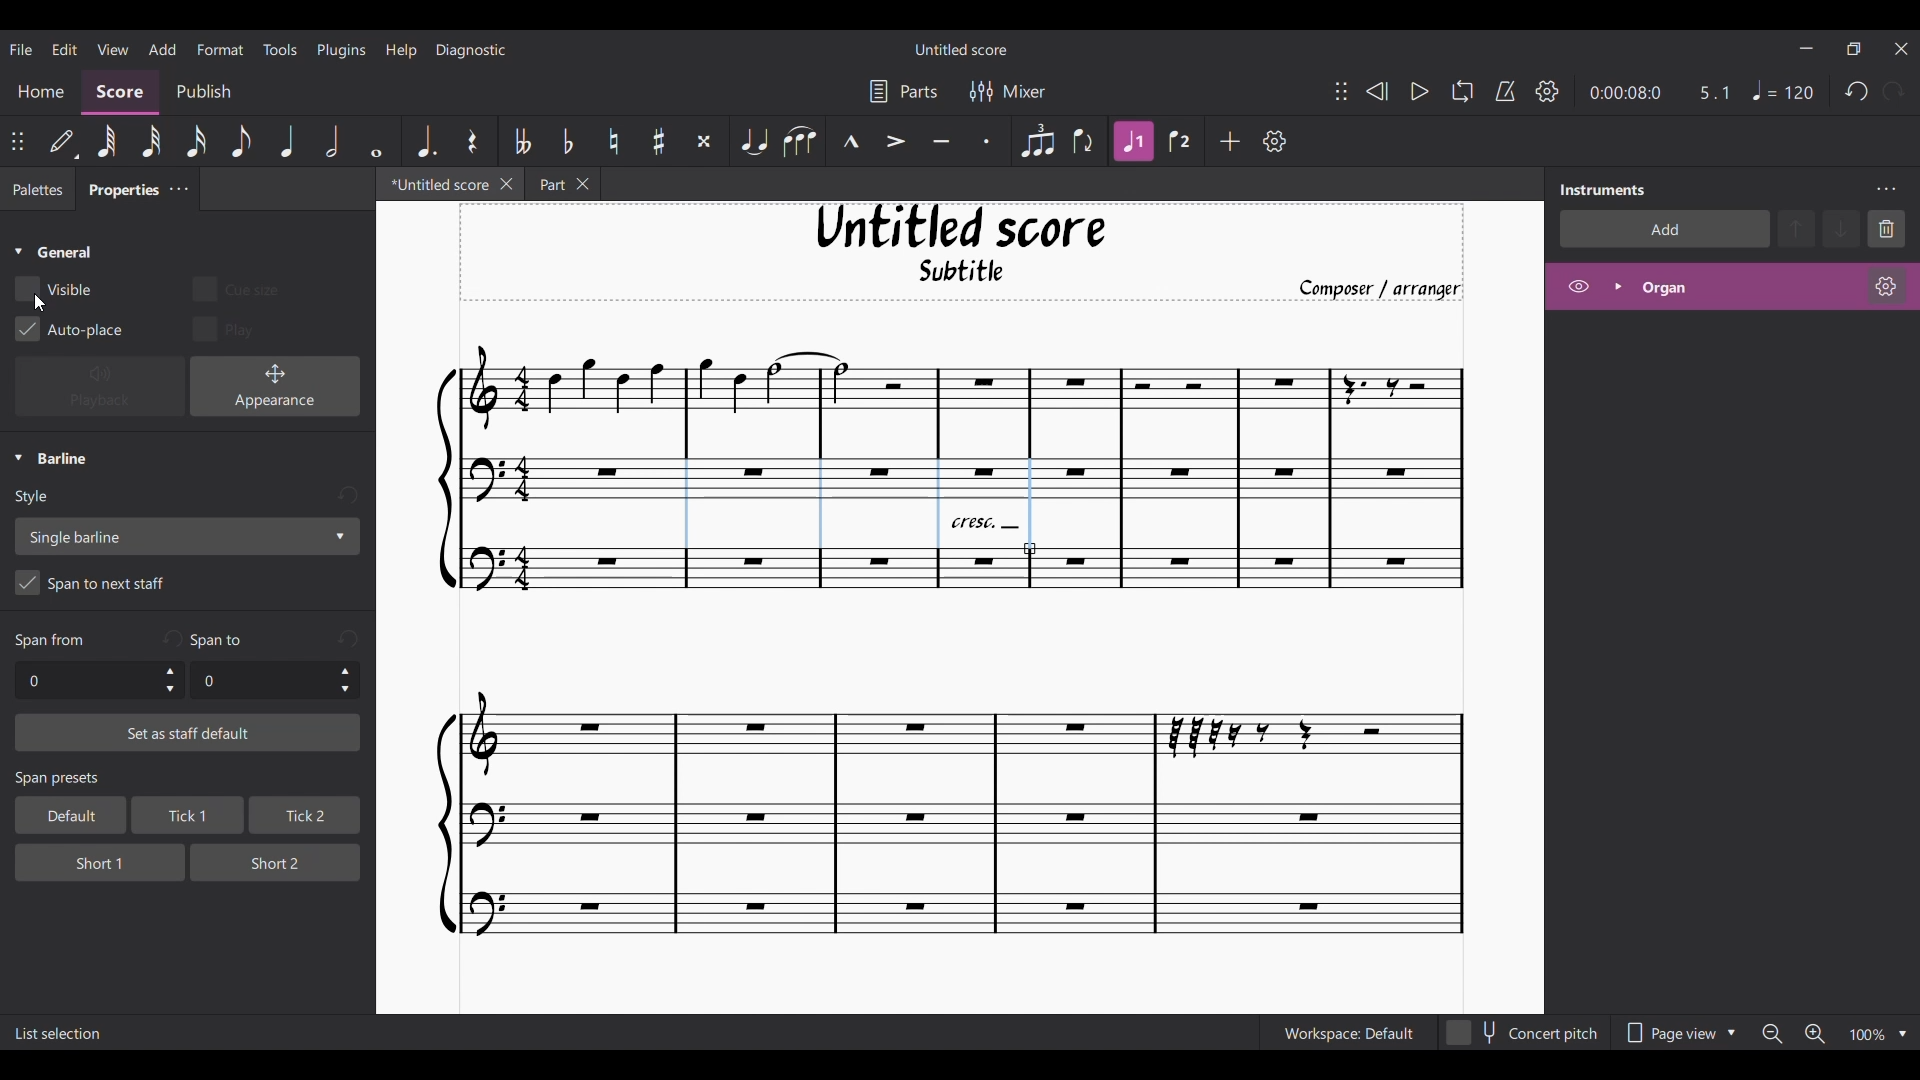 This screenshot has height=1080, width=1920. Describe the element at coordinates (36, 498) in the screenshot. I see `Indicates input for Style` at that location.